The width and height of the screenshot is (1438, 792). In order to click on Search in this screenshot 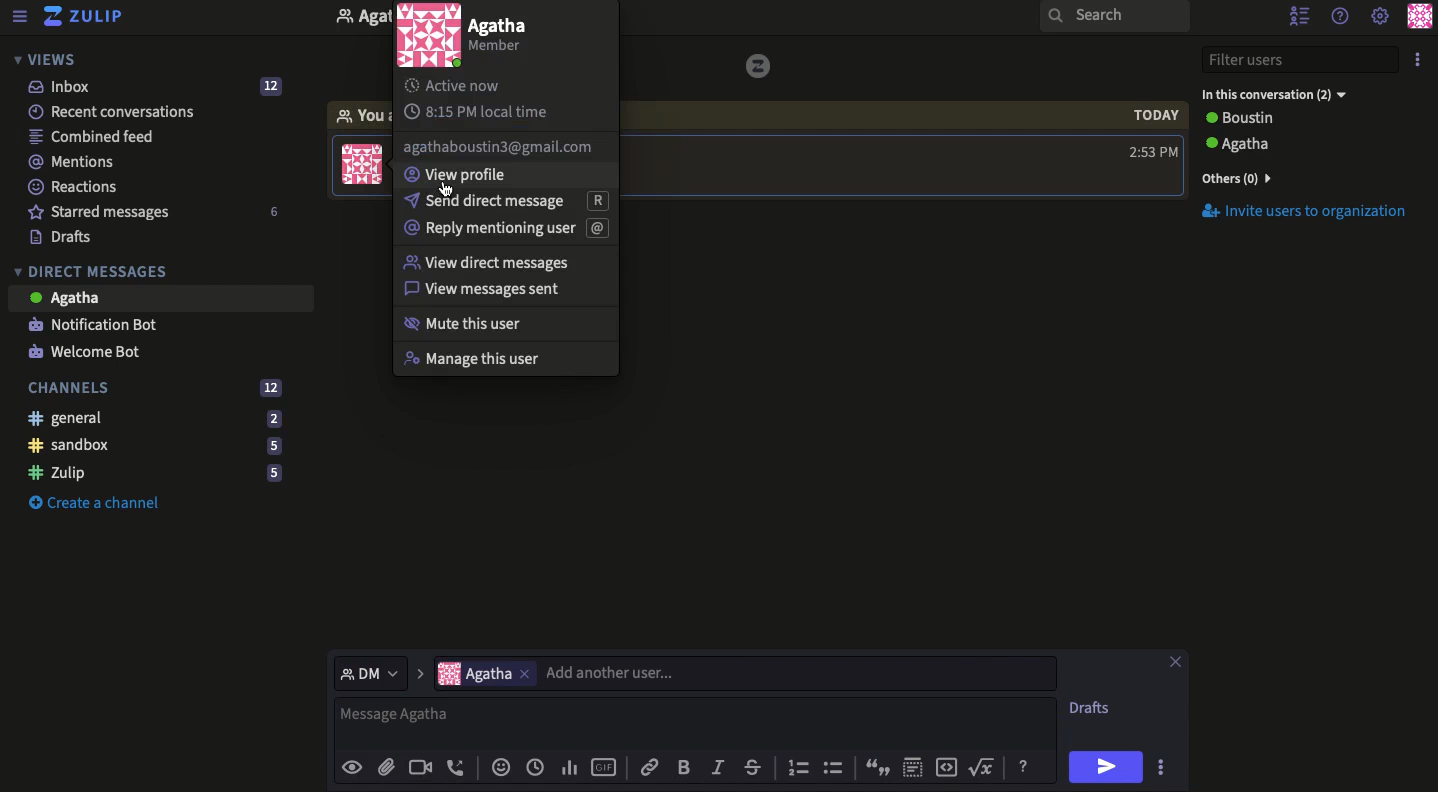, I will do `click(1112, 18)`.